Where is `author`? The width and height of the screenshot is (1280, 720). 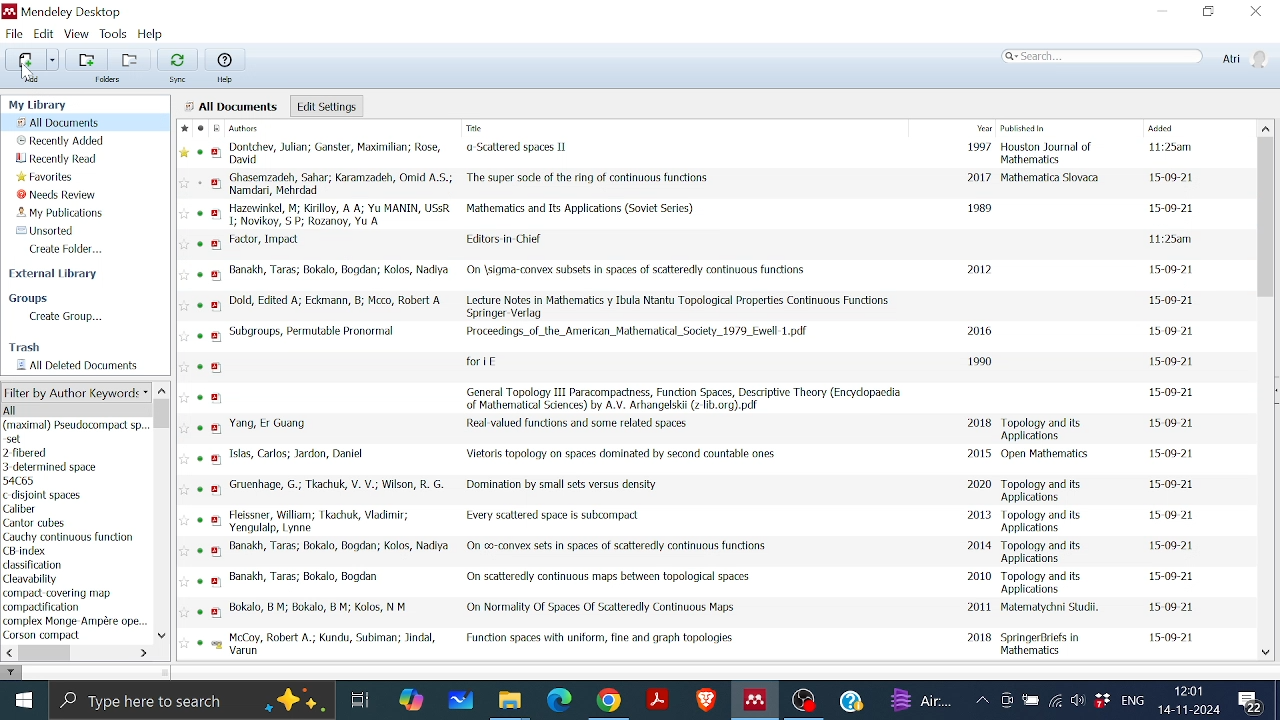
author is located at coordinates (41, 496).